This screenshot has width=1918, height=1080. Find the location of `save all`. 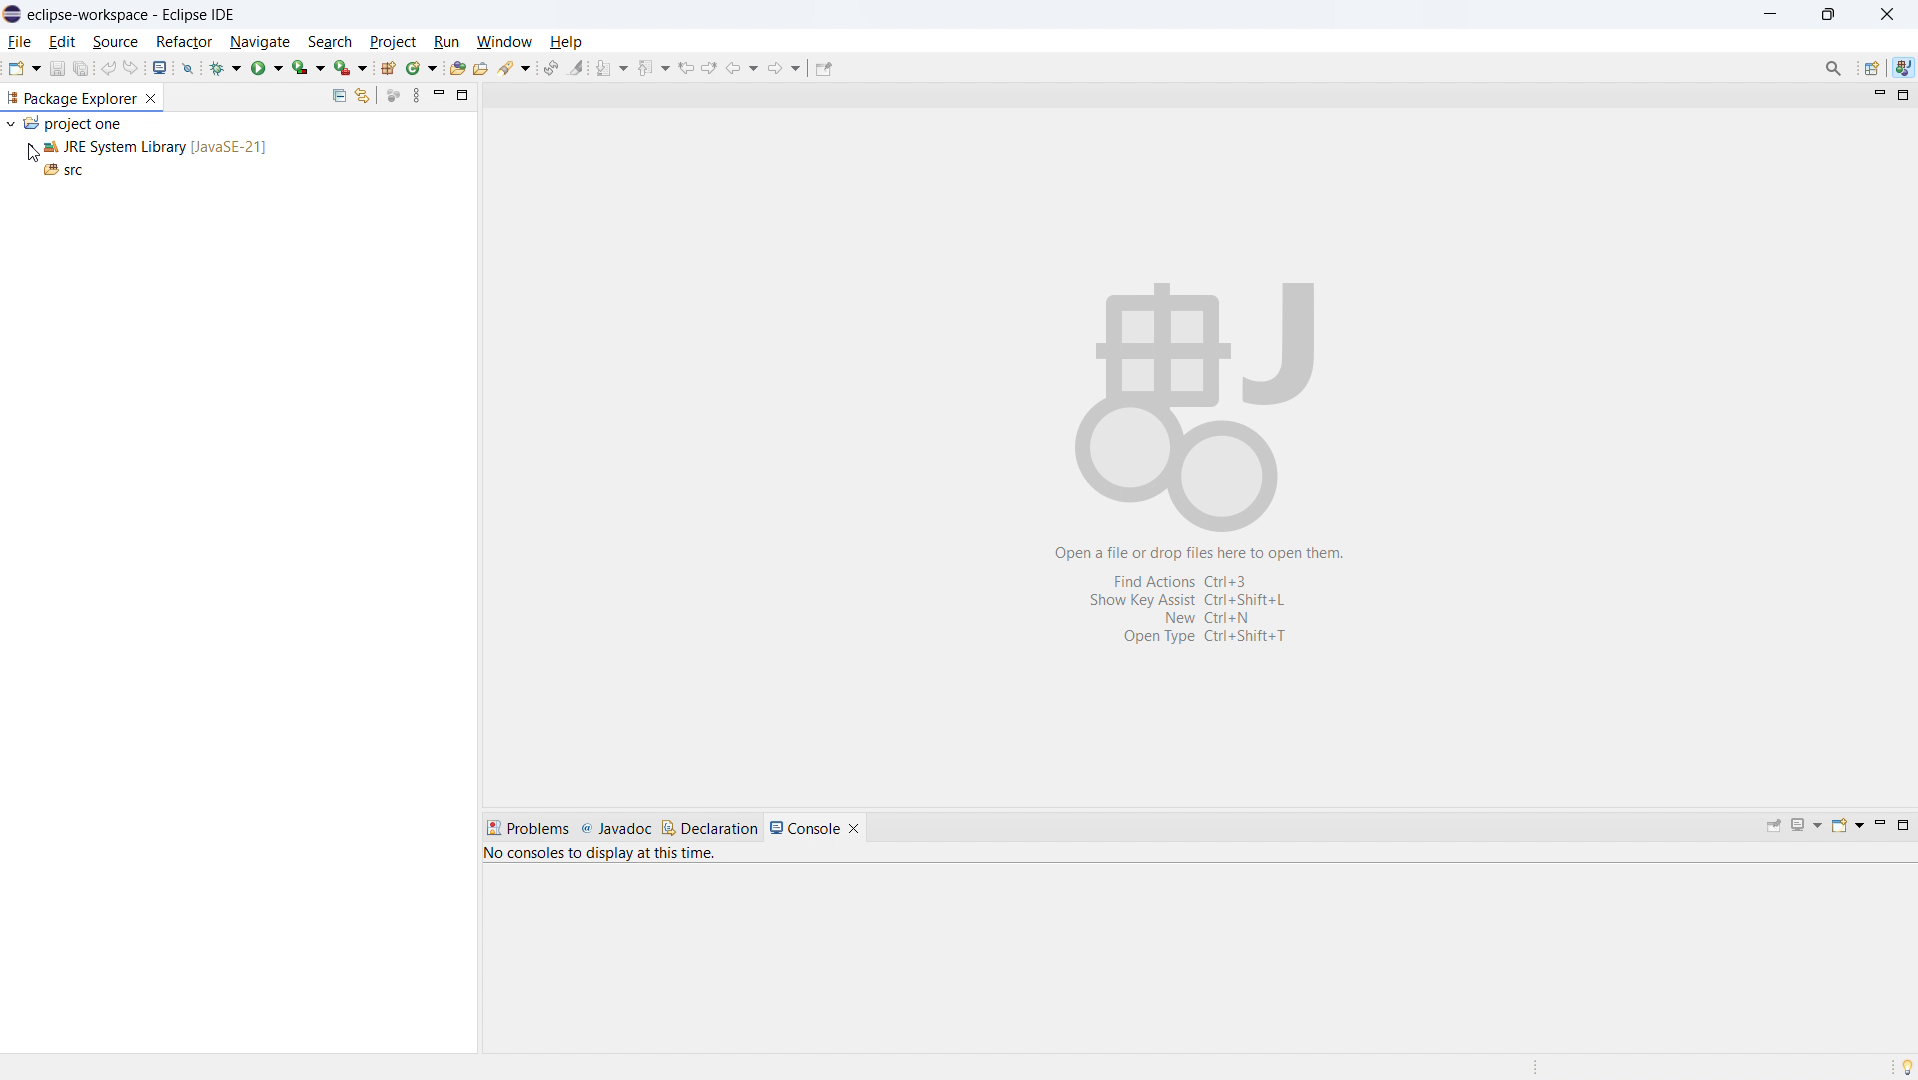

save all is located at coordinates (82, 68).